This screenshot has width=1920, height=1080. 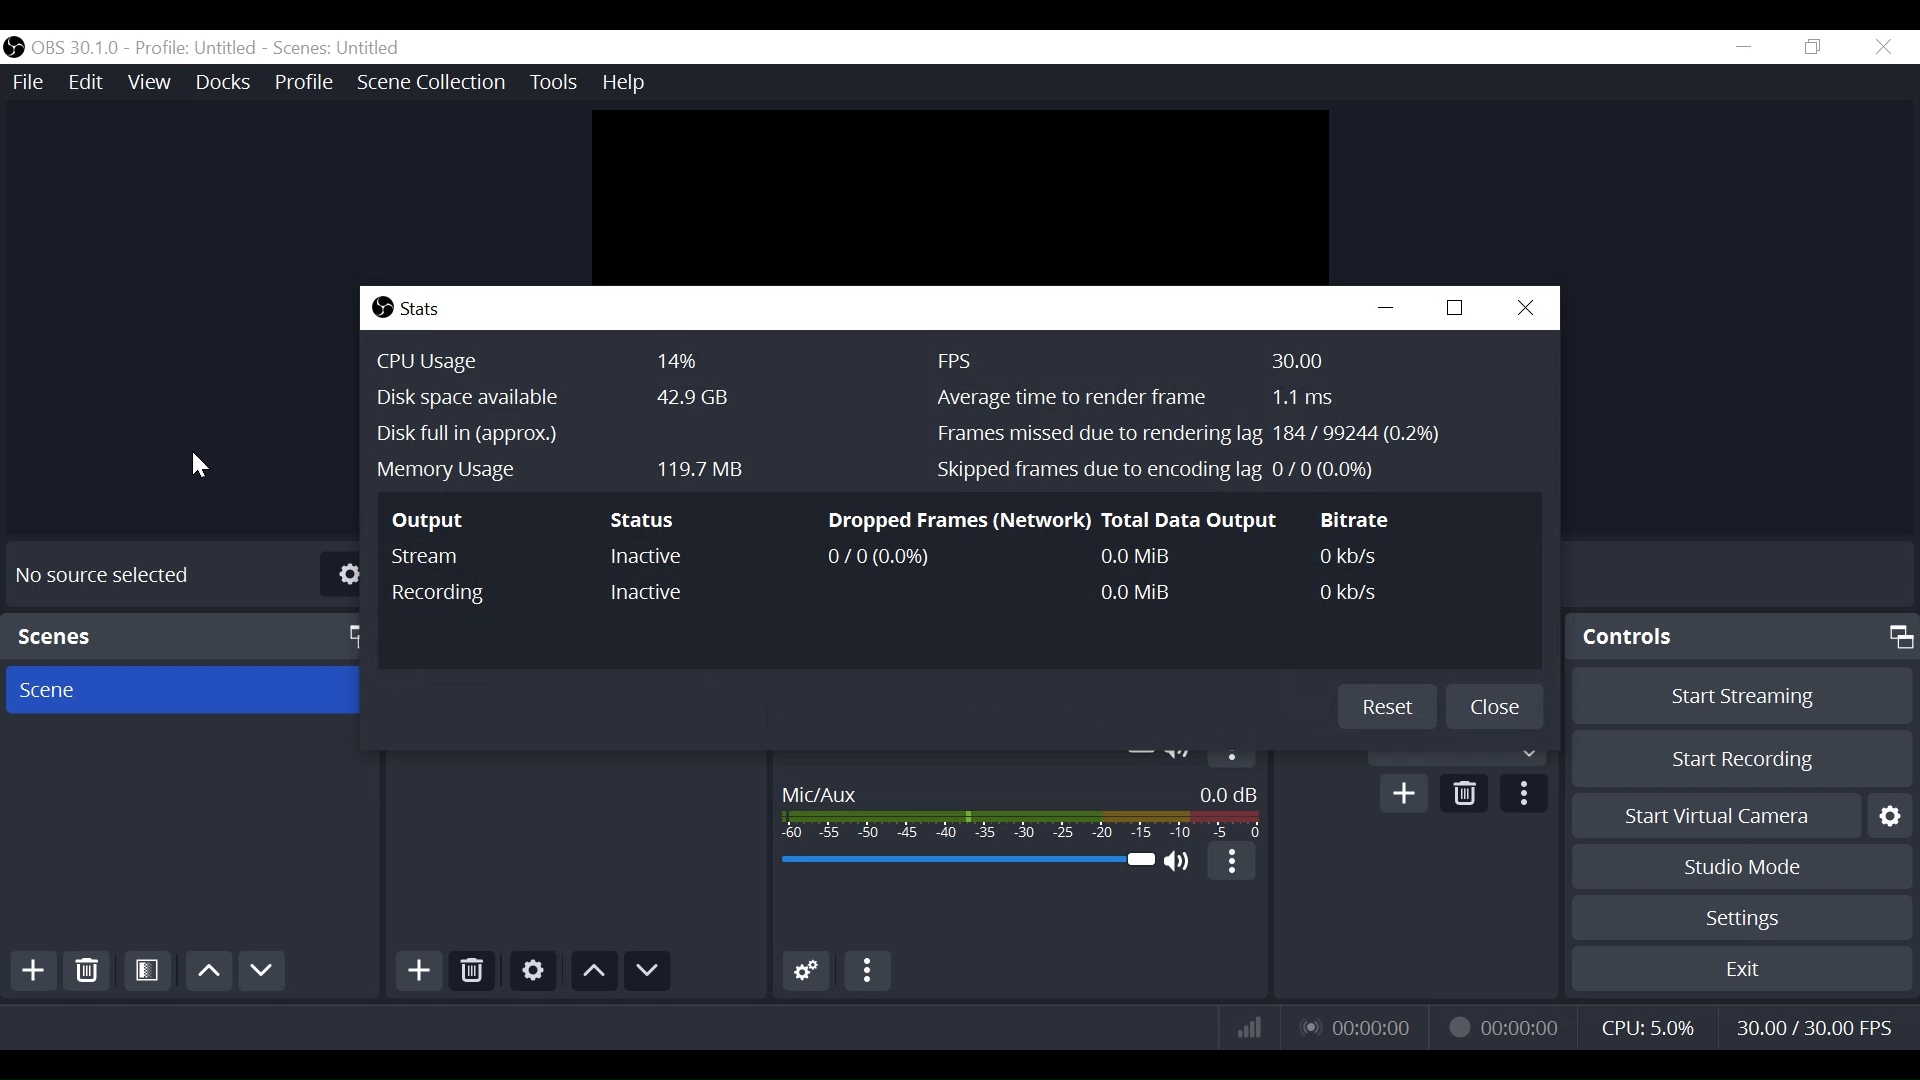 What do you see at coordinates (1739, 759) in the screenshot?
I see `Start Recording` at bounding box center [1739, 759].